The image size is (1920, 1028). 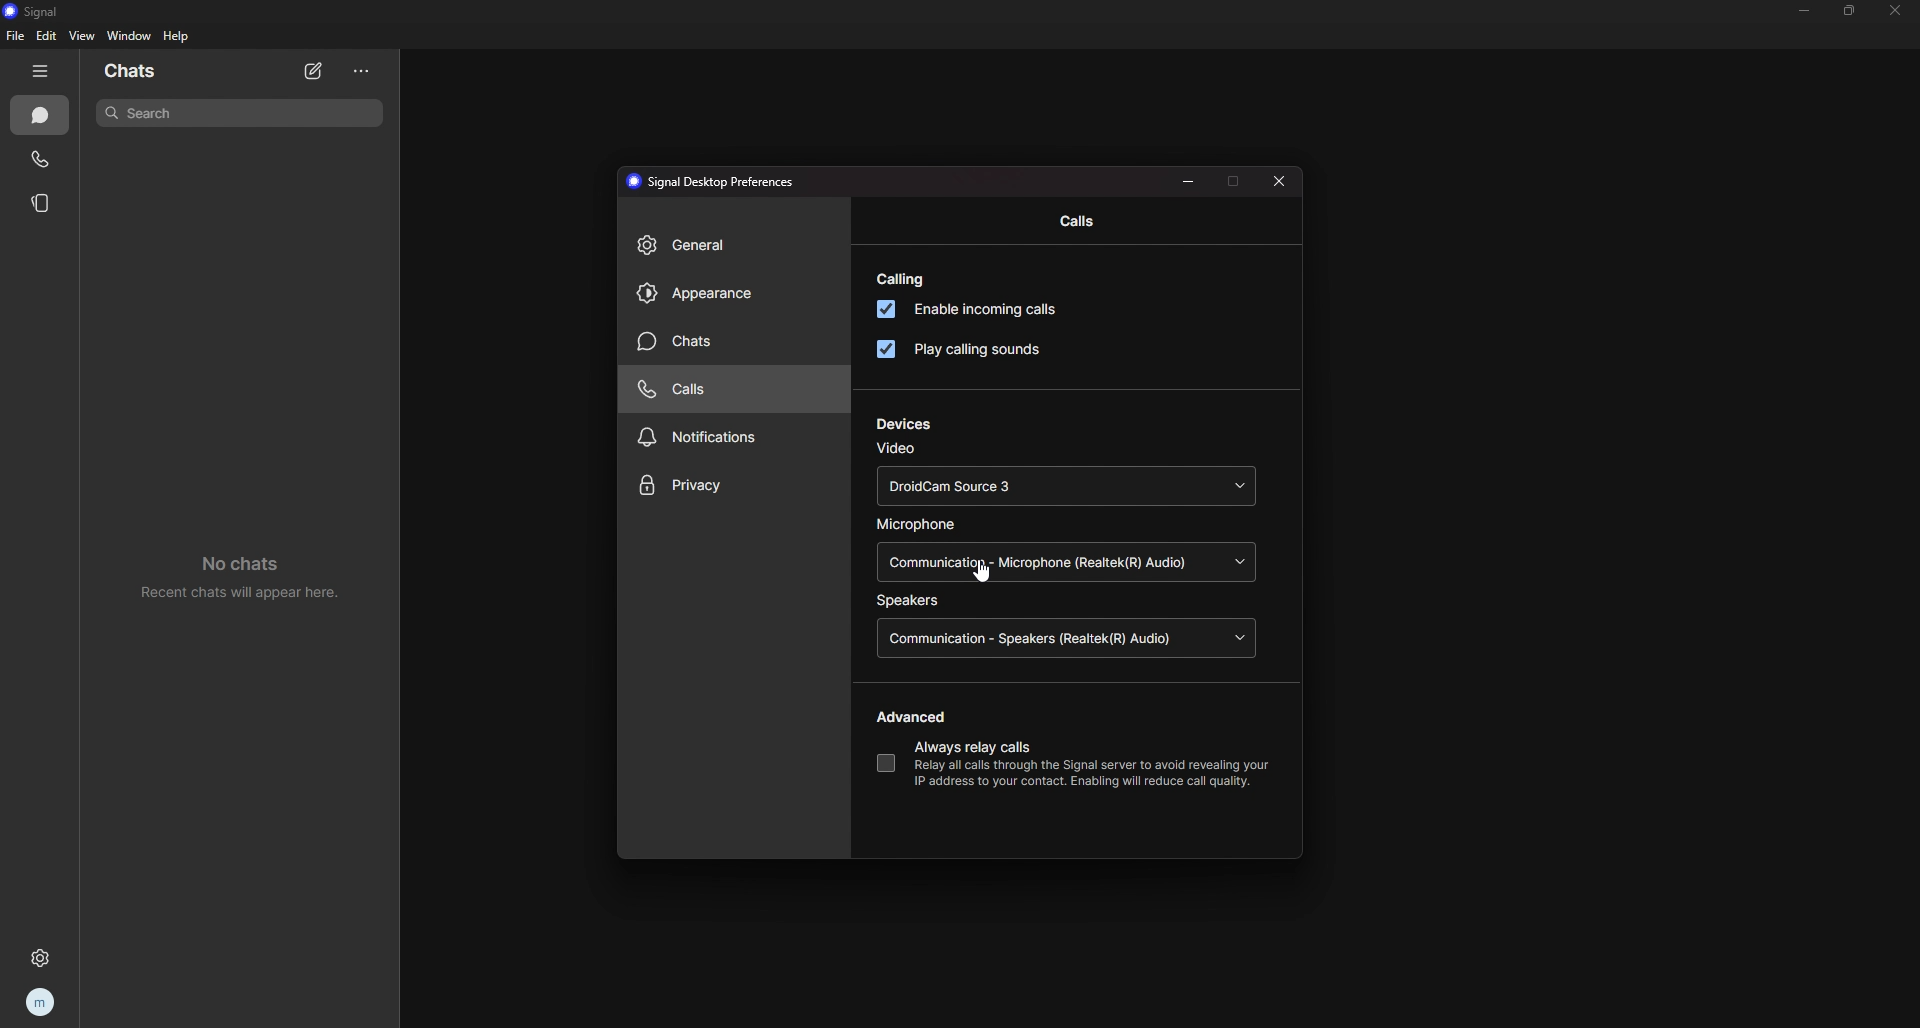 I want to click on description, so click(x=1081, y=774).